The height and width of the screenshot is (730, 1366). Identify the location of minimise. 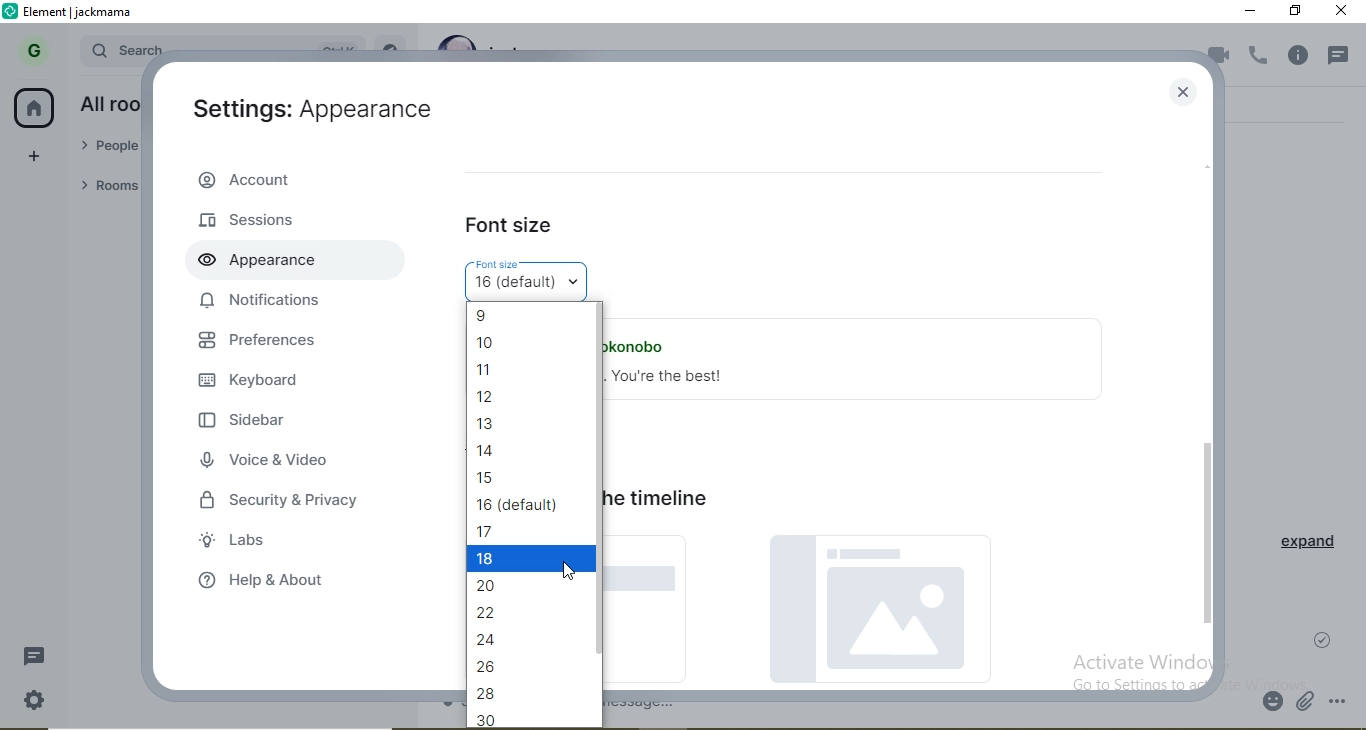
(1251, 12).